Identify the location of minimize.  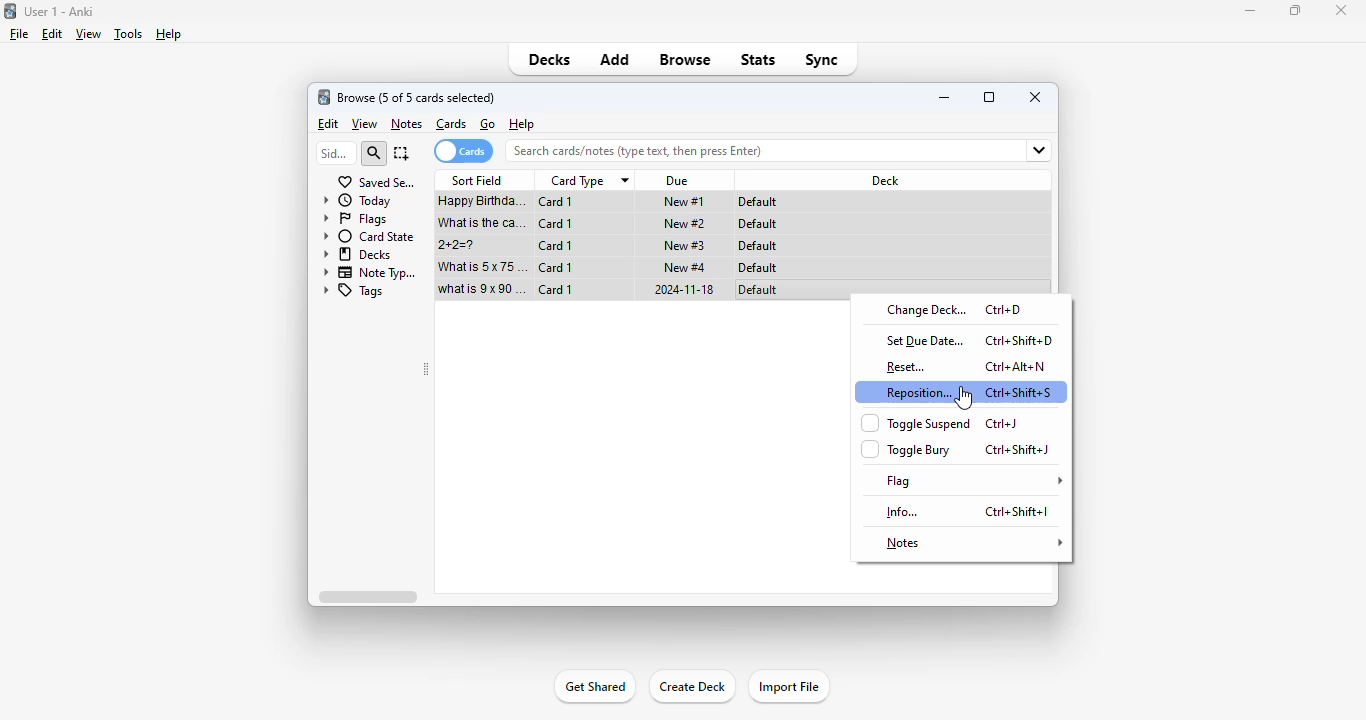
(946, 97).